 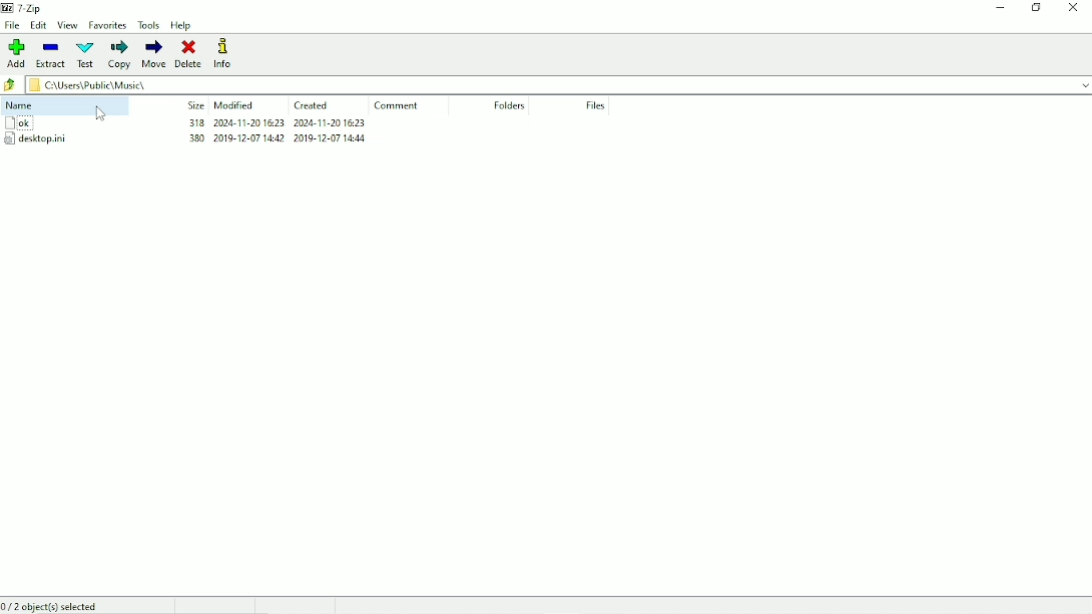 What do you see at coordinates (181, 26) in the screenshot?
I see `Help` at bounding box center [181, 26].